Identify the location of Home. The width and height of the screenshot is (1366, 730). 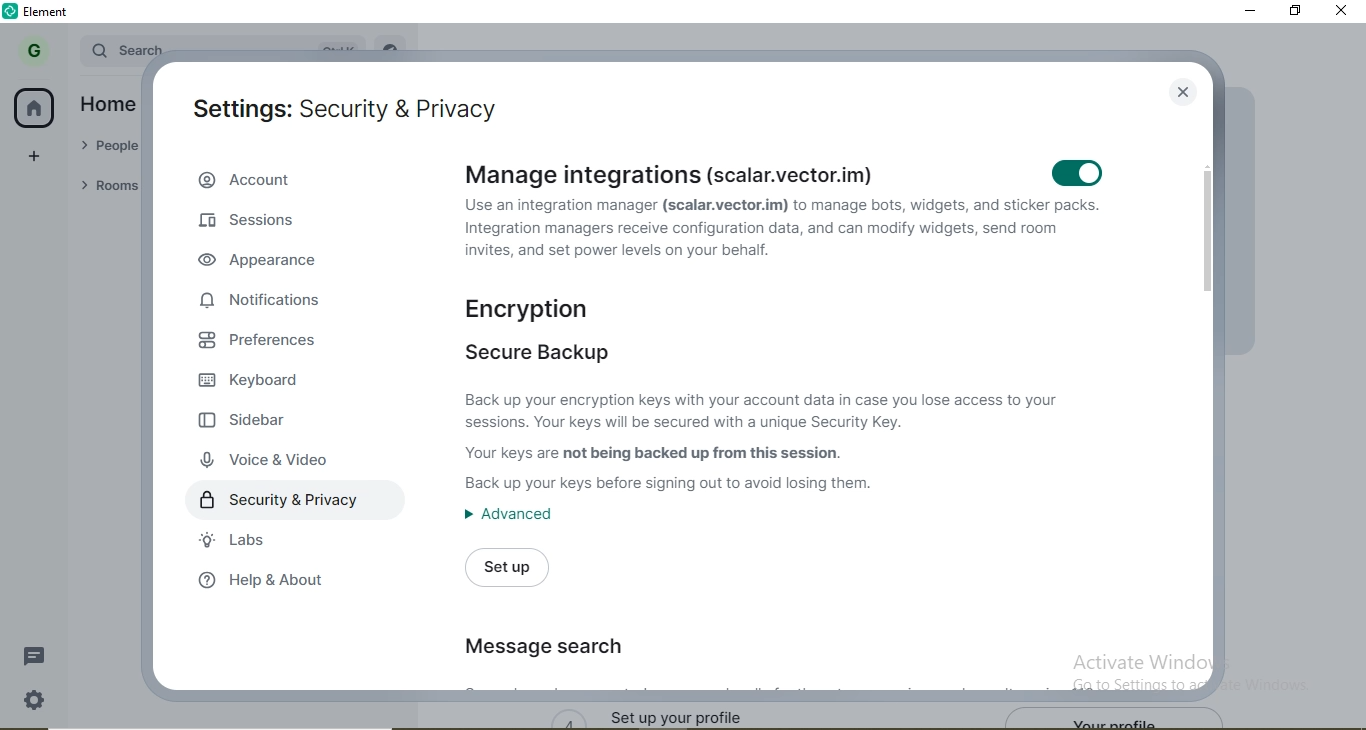
(105, 101).